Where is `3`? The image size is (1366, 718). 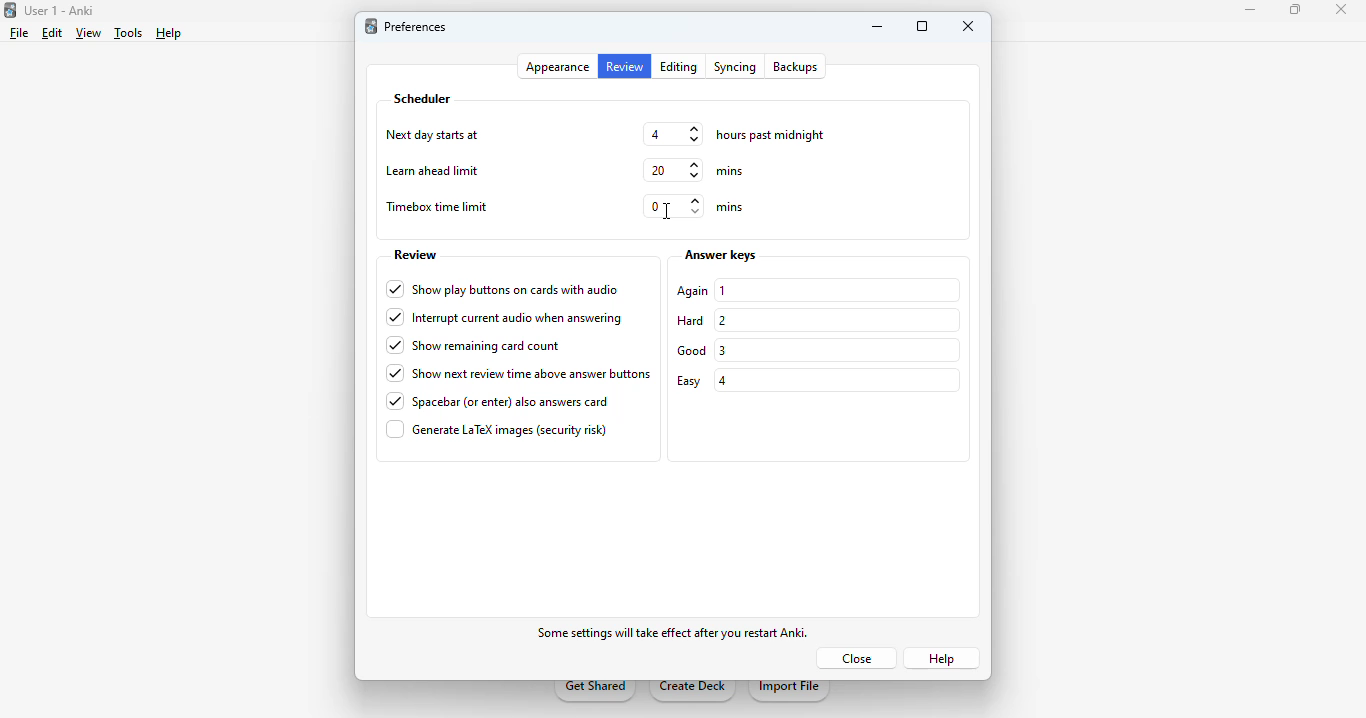
3 is located at coordinates (724, 351).